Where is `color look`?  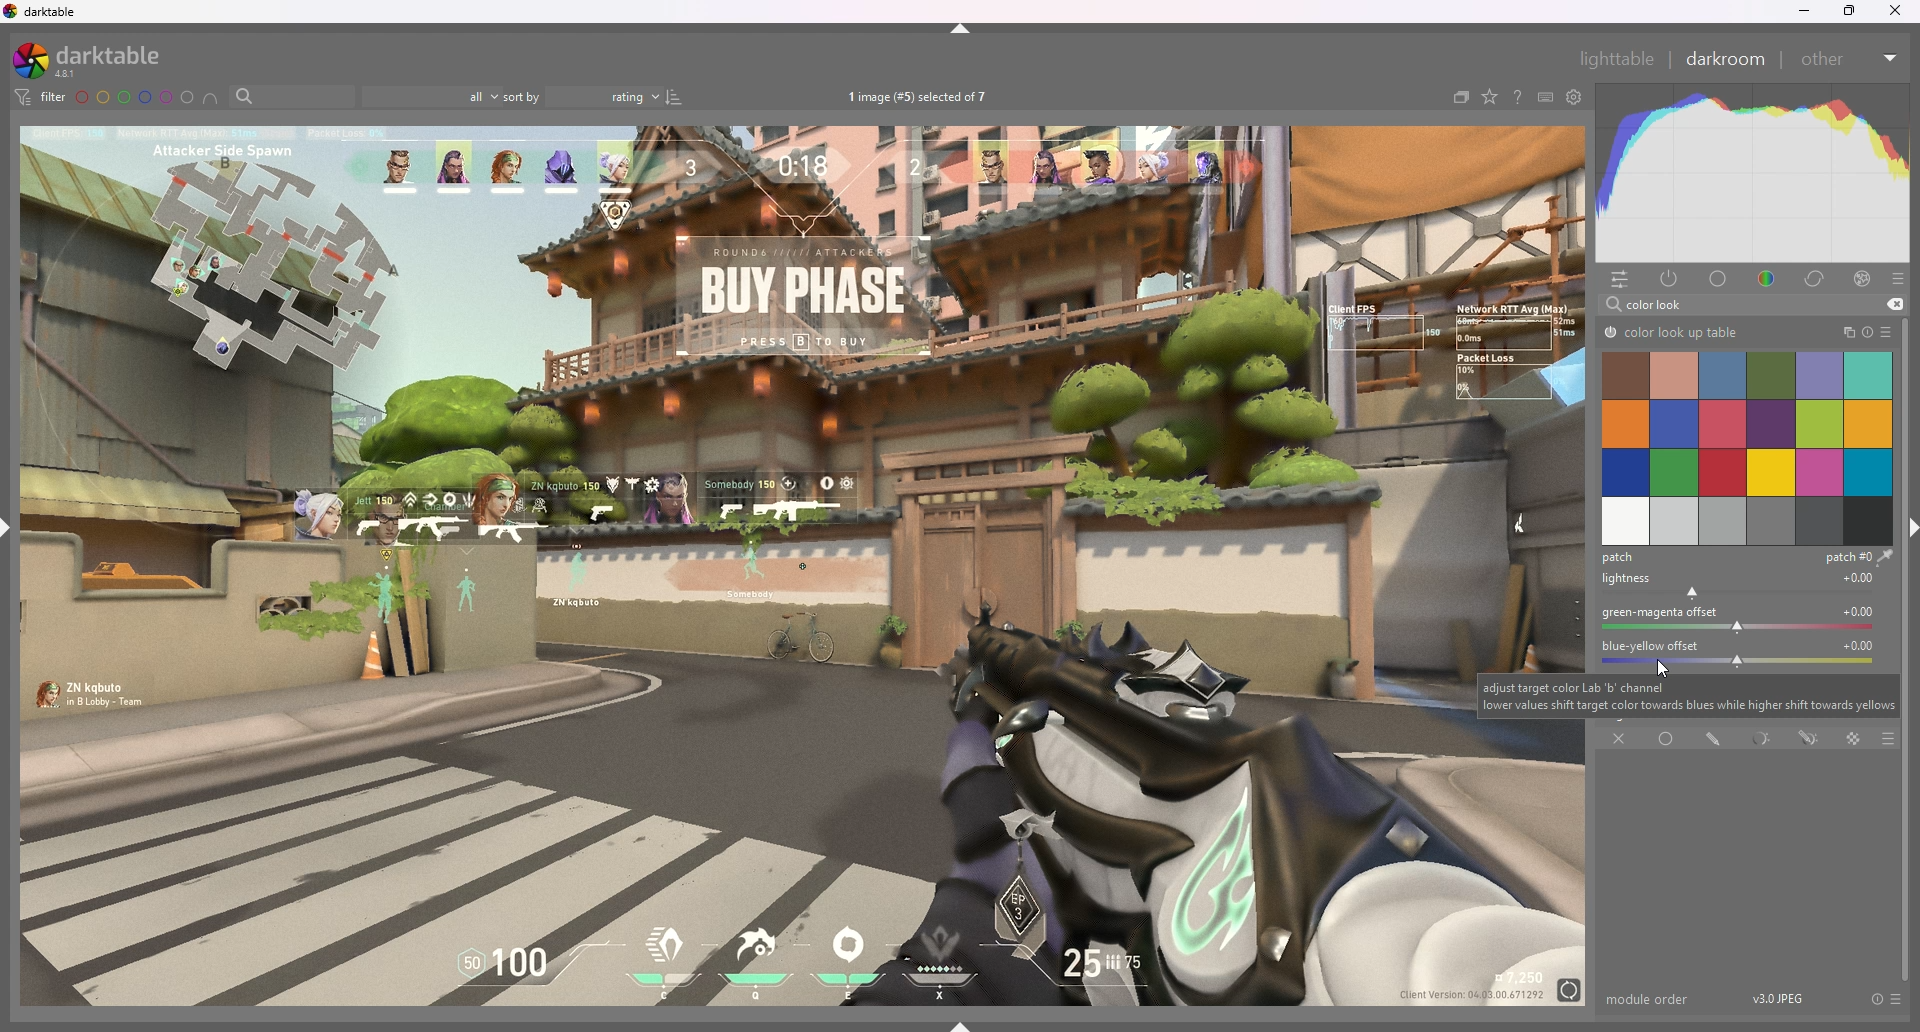
color look is located at coordinates (1659, 304).